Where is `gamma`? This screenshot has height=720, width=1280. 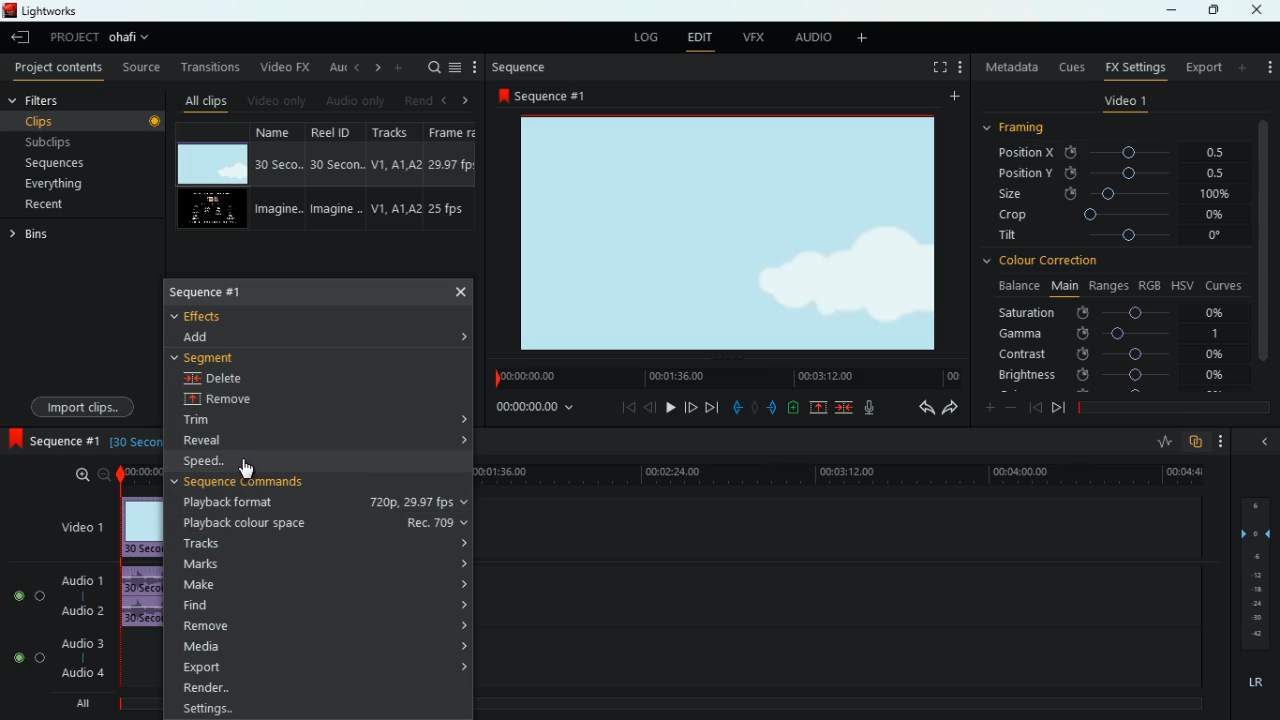 gamma is located at coordinates (1118, 332).